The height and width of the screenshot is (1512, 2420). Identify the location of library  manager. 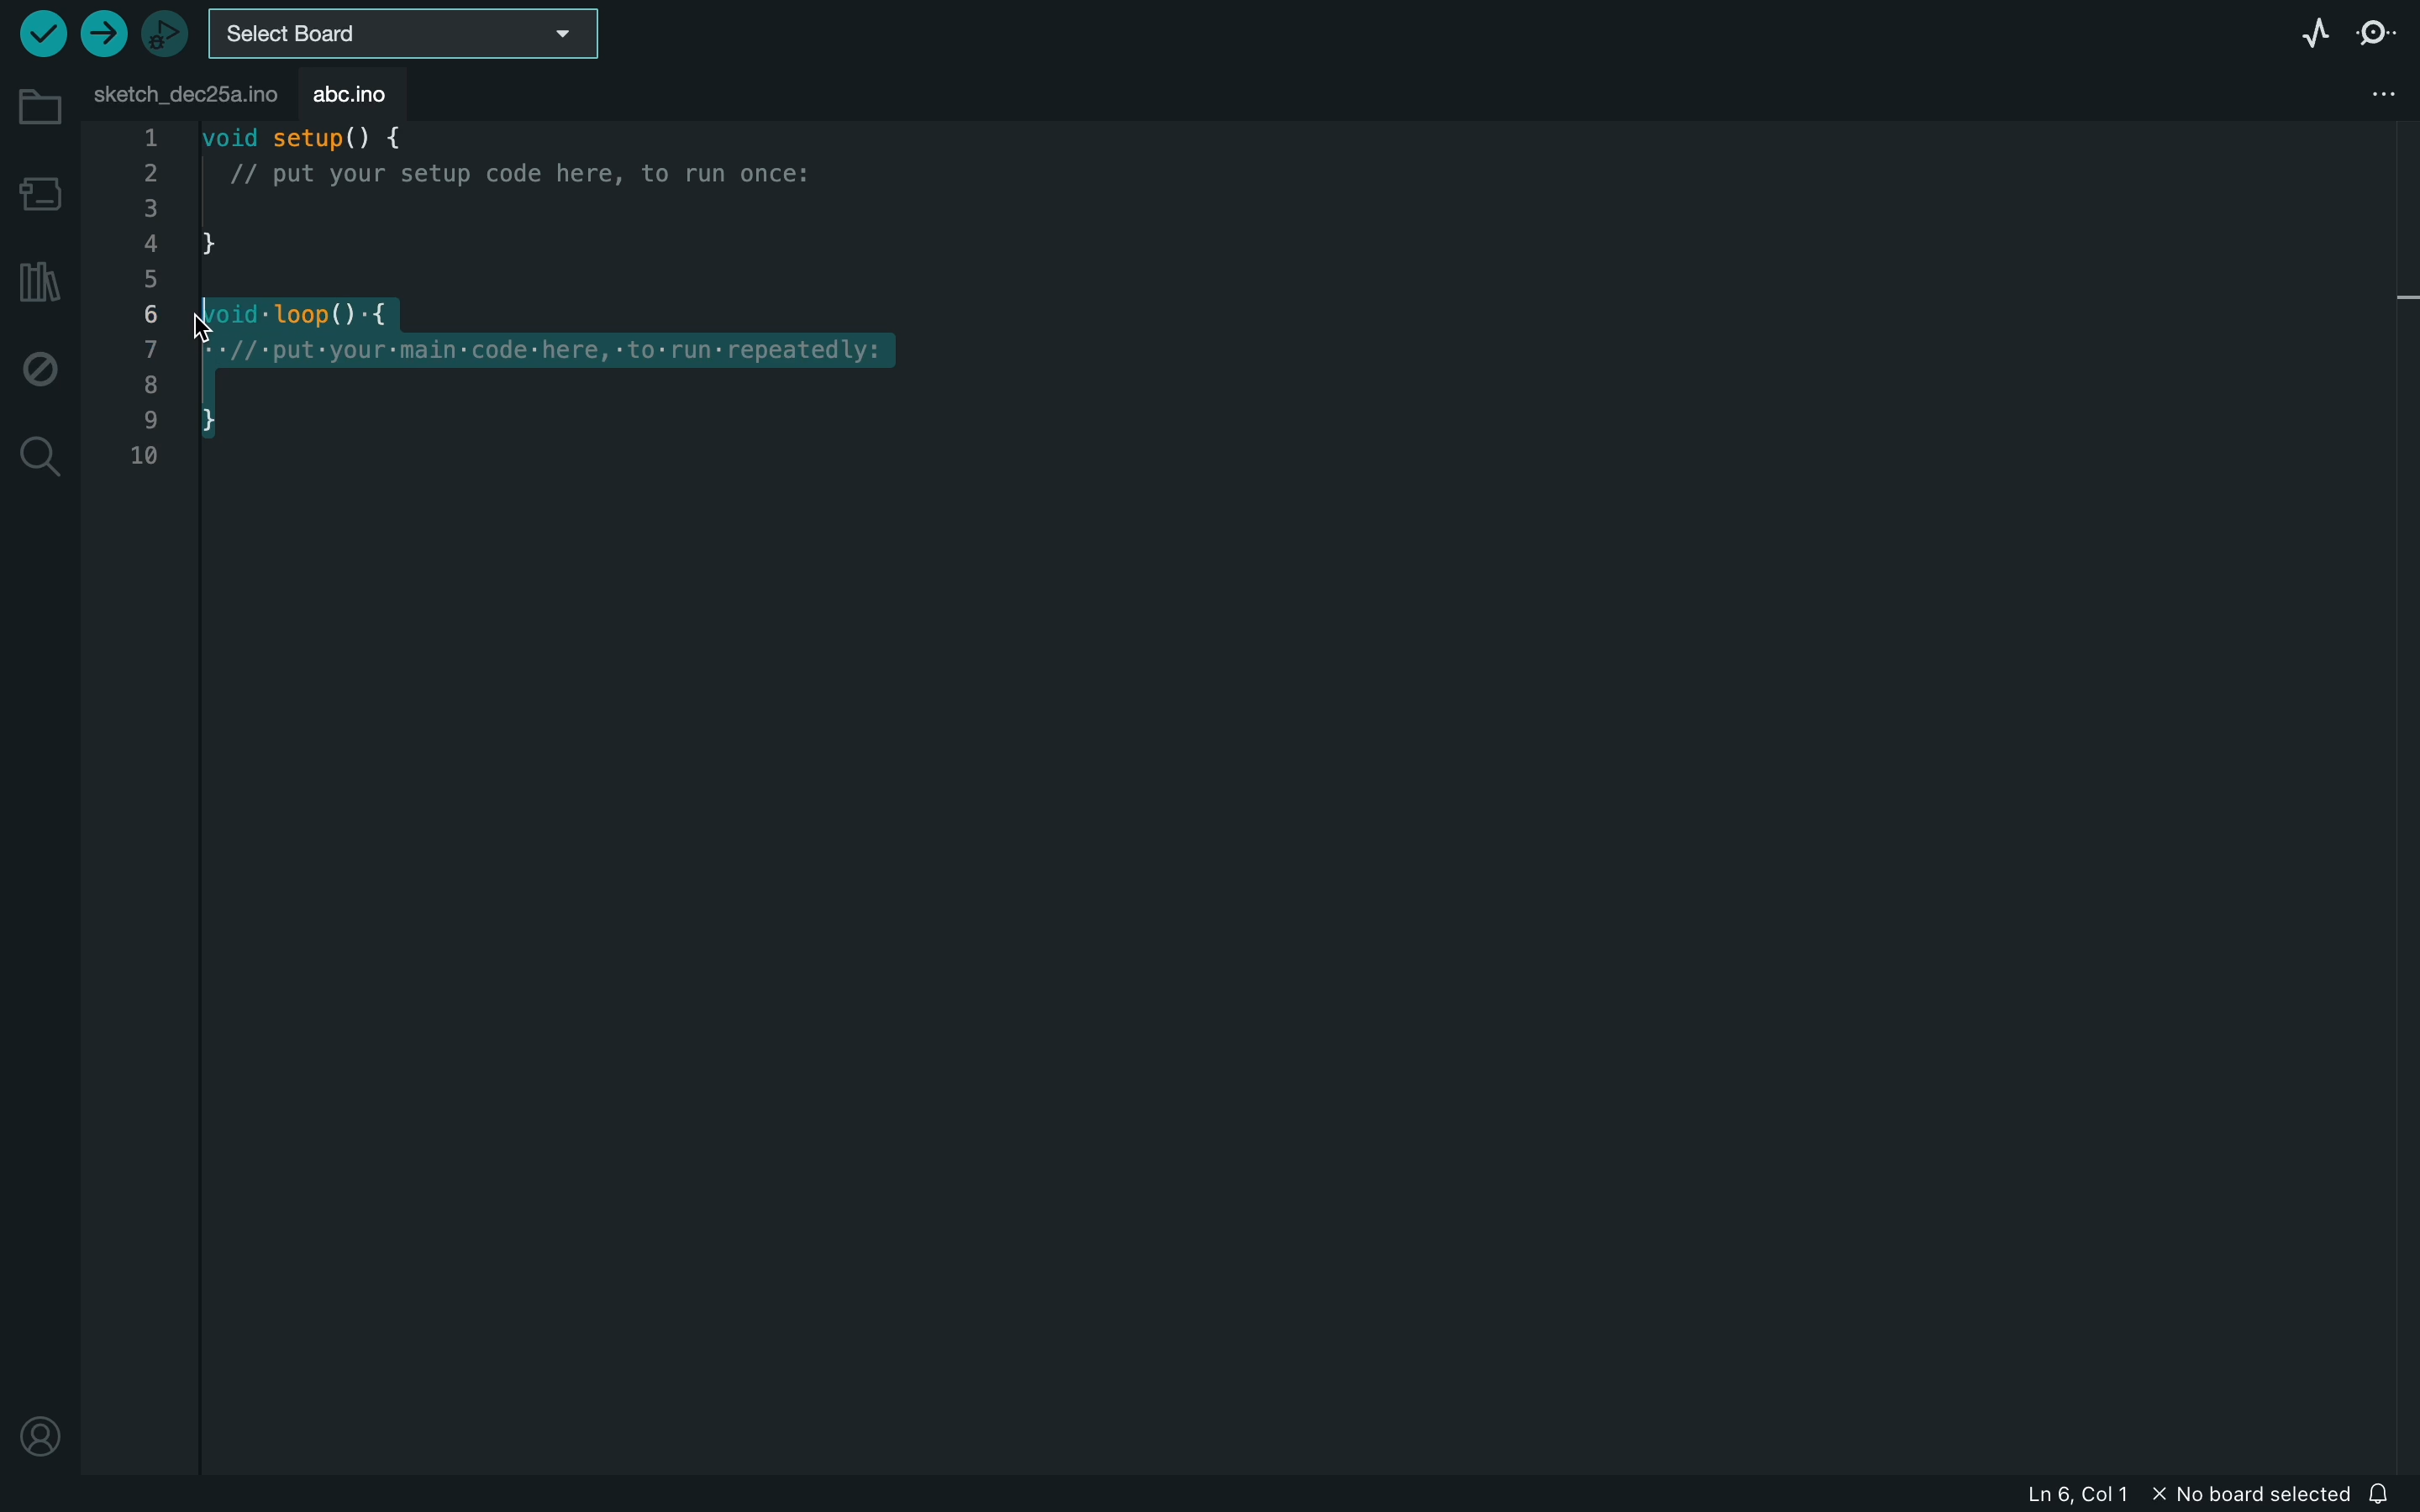
(40, 275).